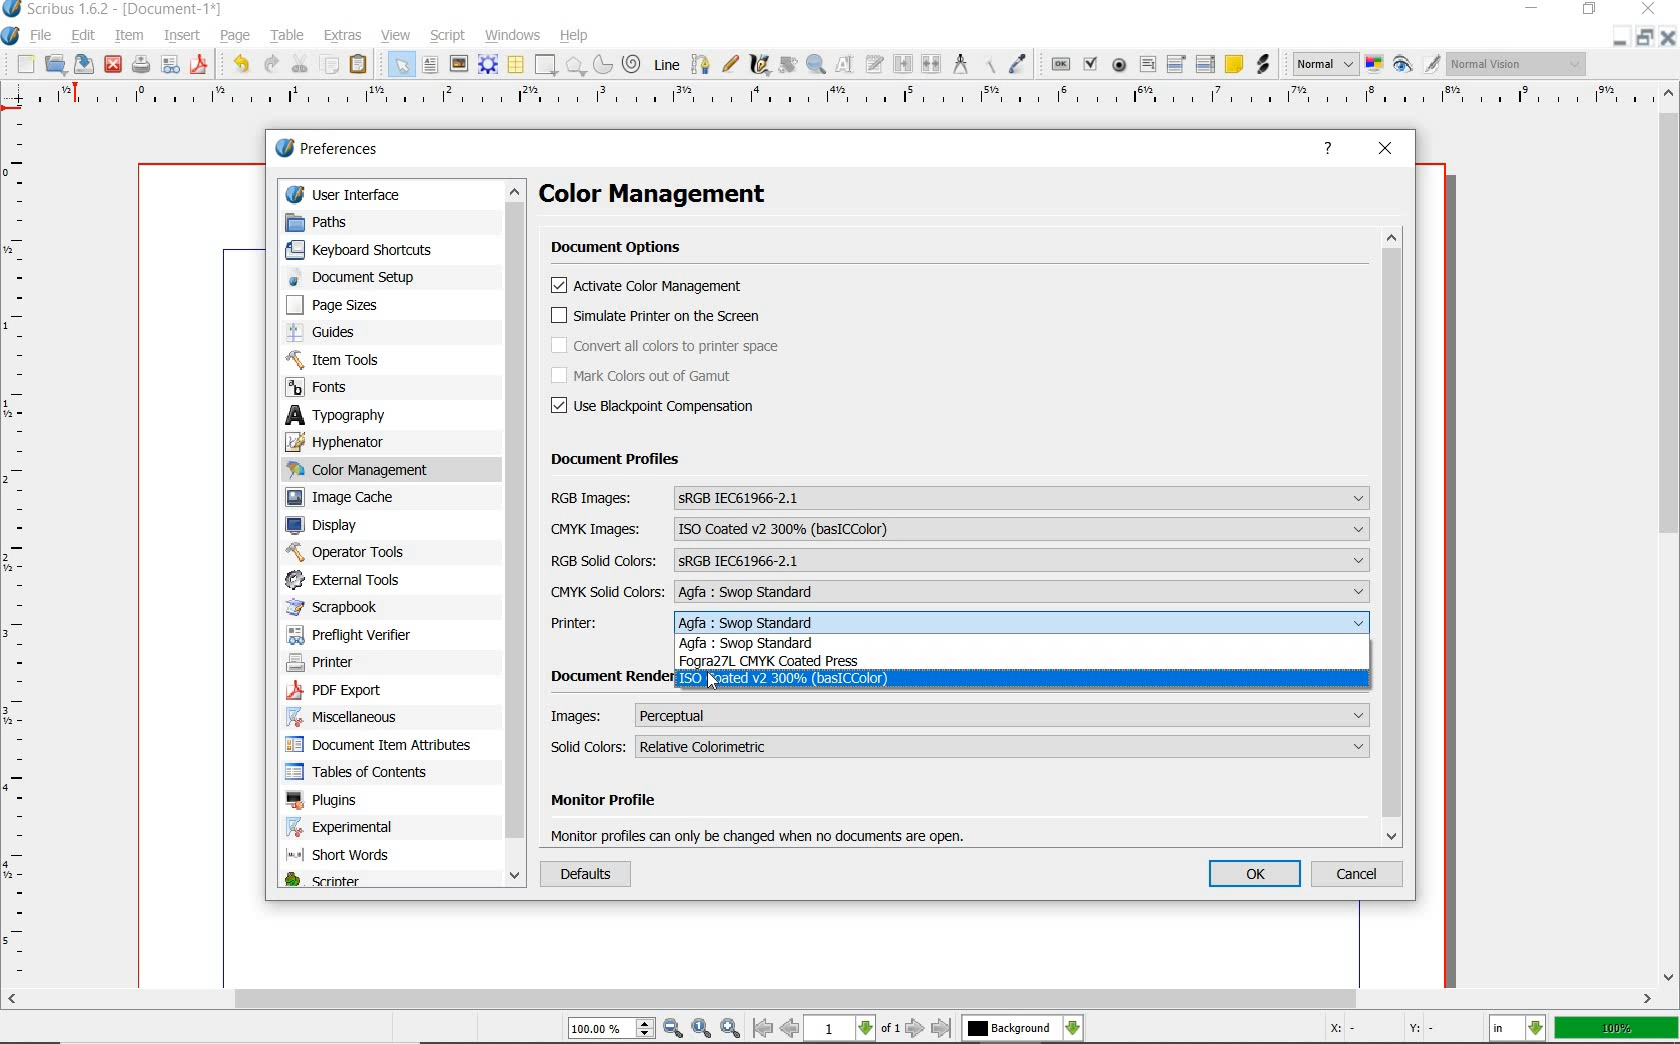 This screenshot has width=1680, height=1044. Describe the element at coordinates (515, 535) in the screenshot. I see `scrollbar` at that location.